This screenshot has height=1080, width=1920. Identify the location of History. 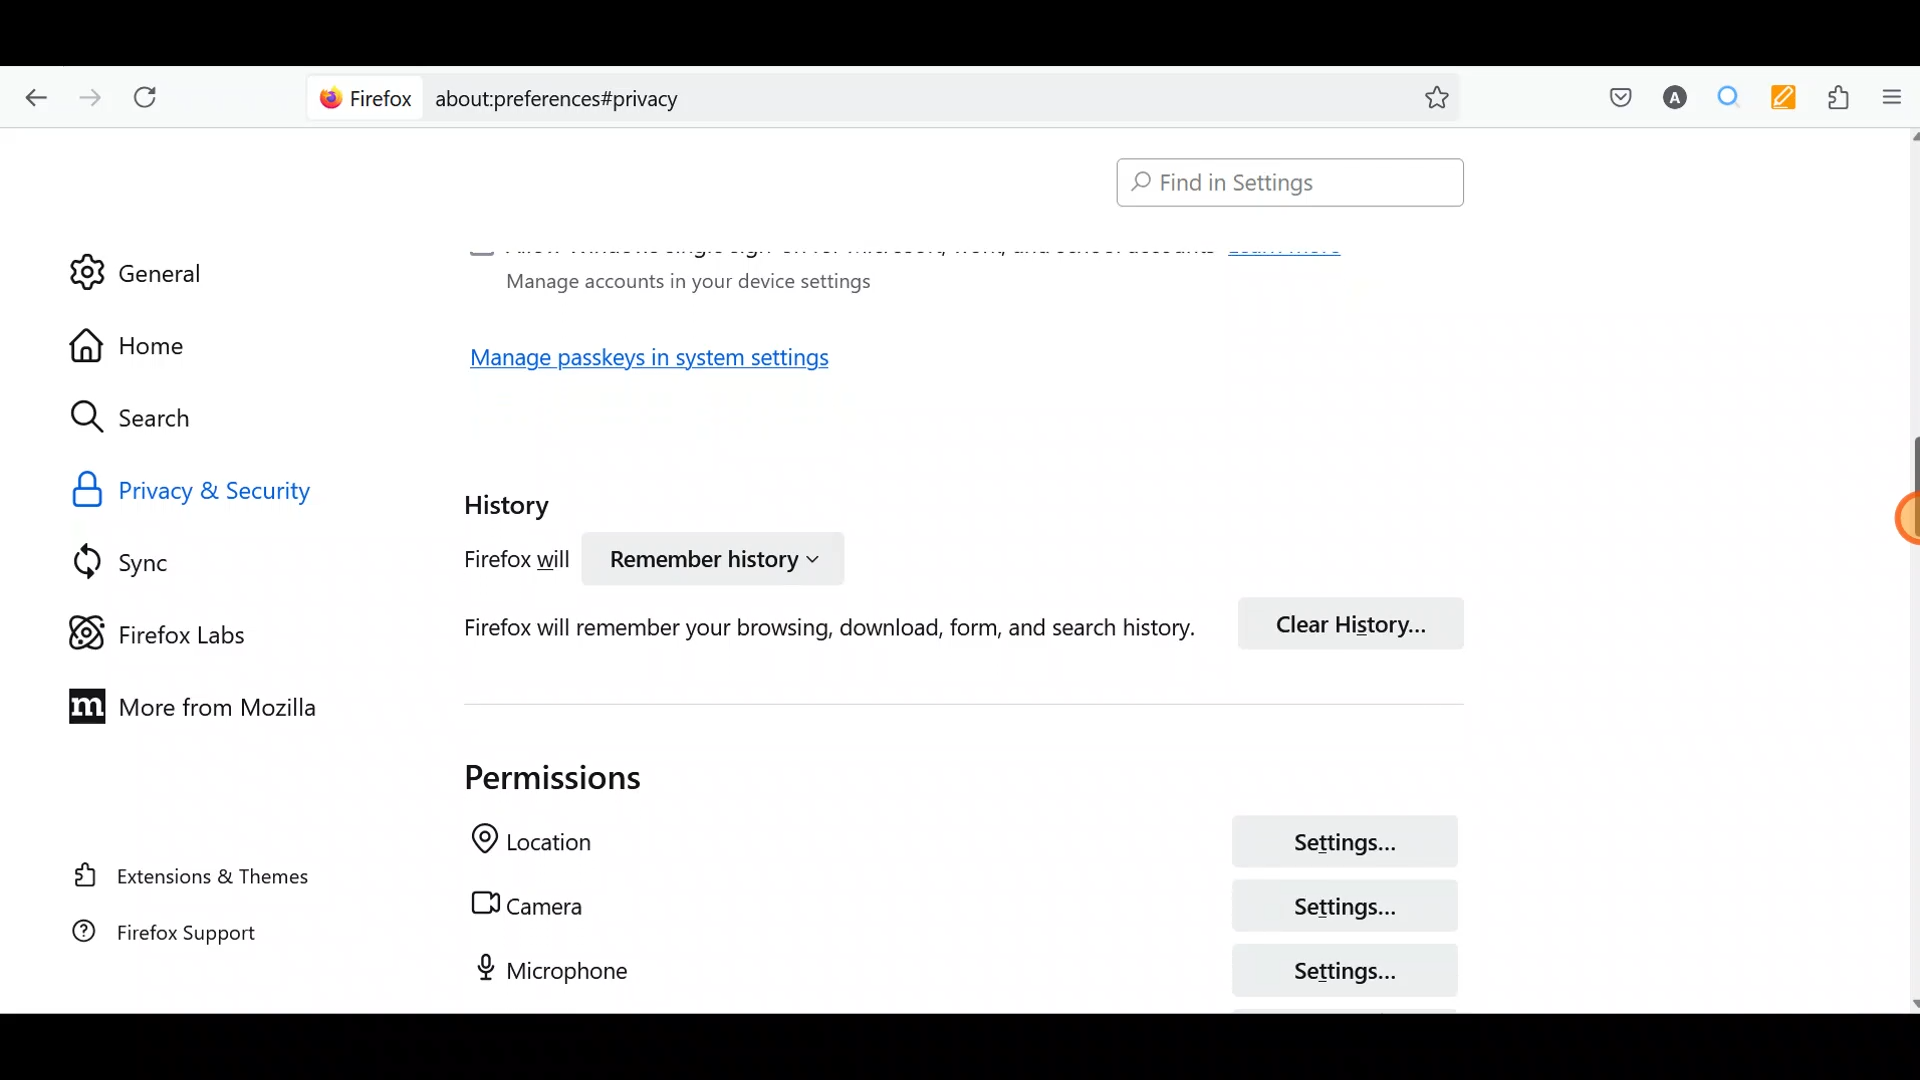
(512, 499).